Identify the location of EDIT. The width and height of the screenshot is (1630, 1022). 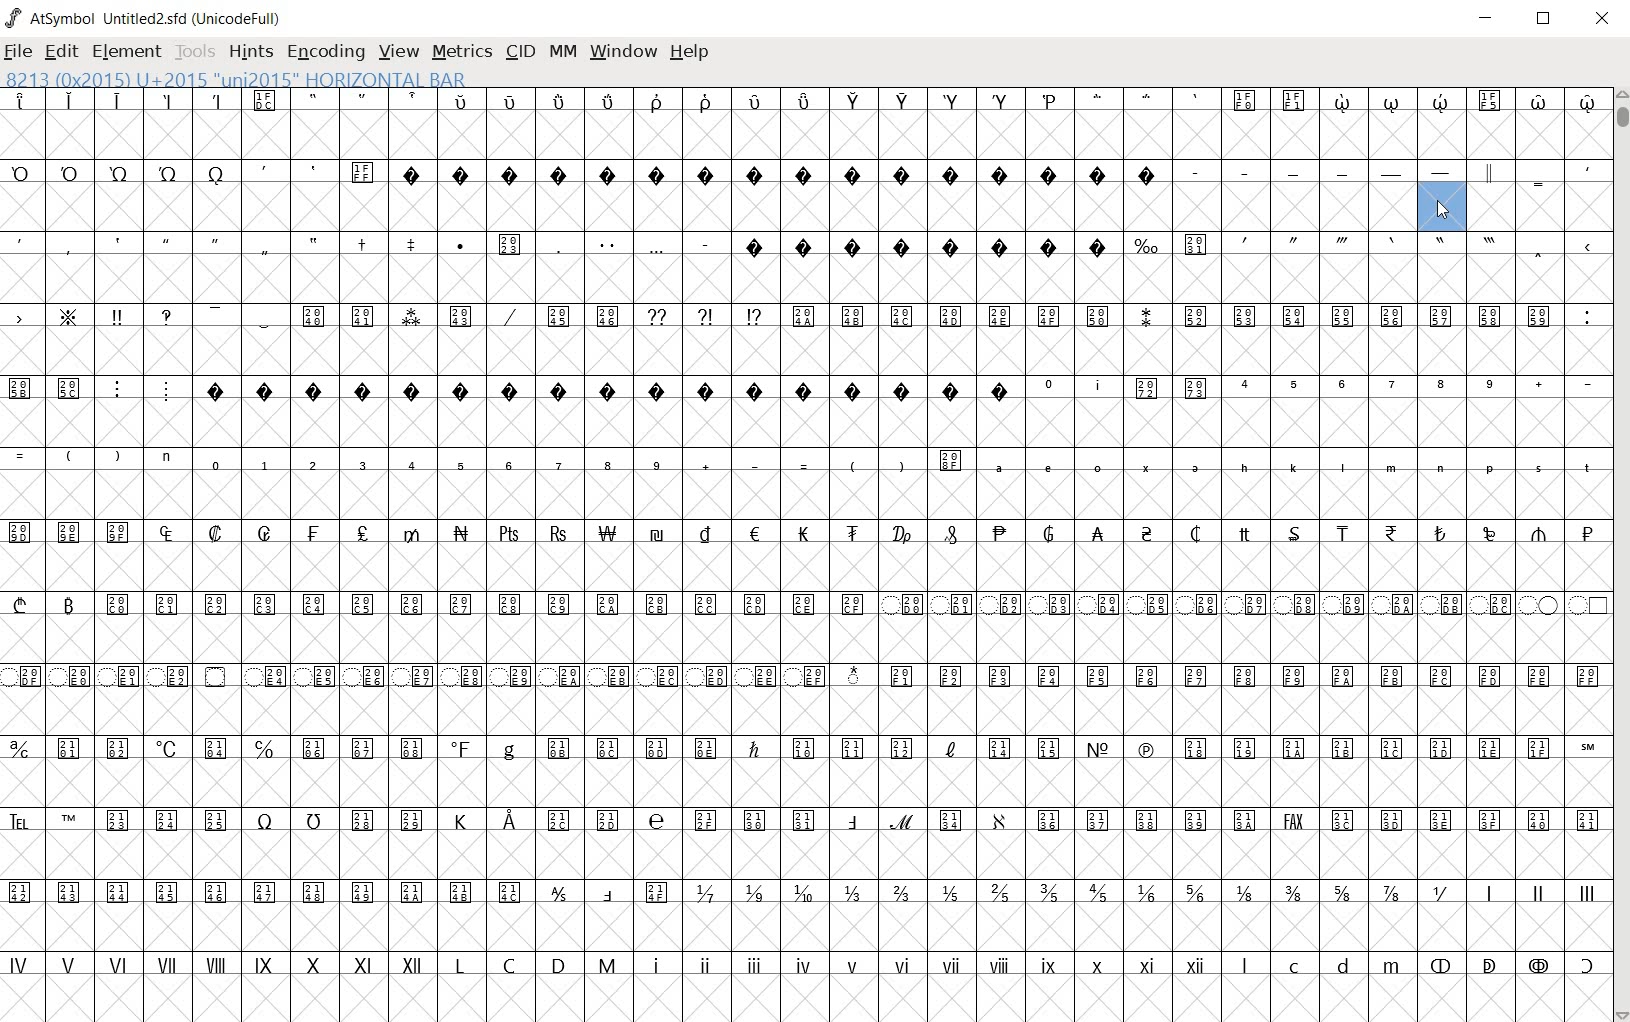
(61, 51).